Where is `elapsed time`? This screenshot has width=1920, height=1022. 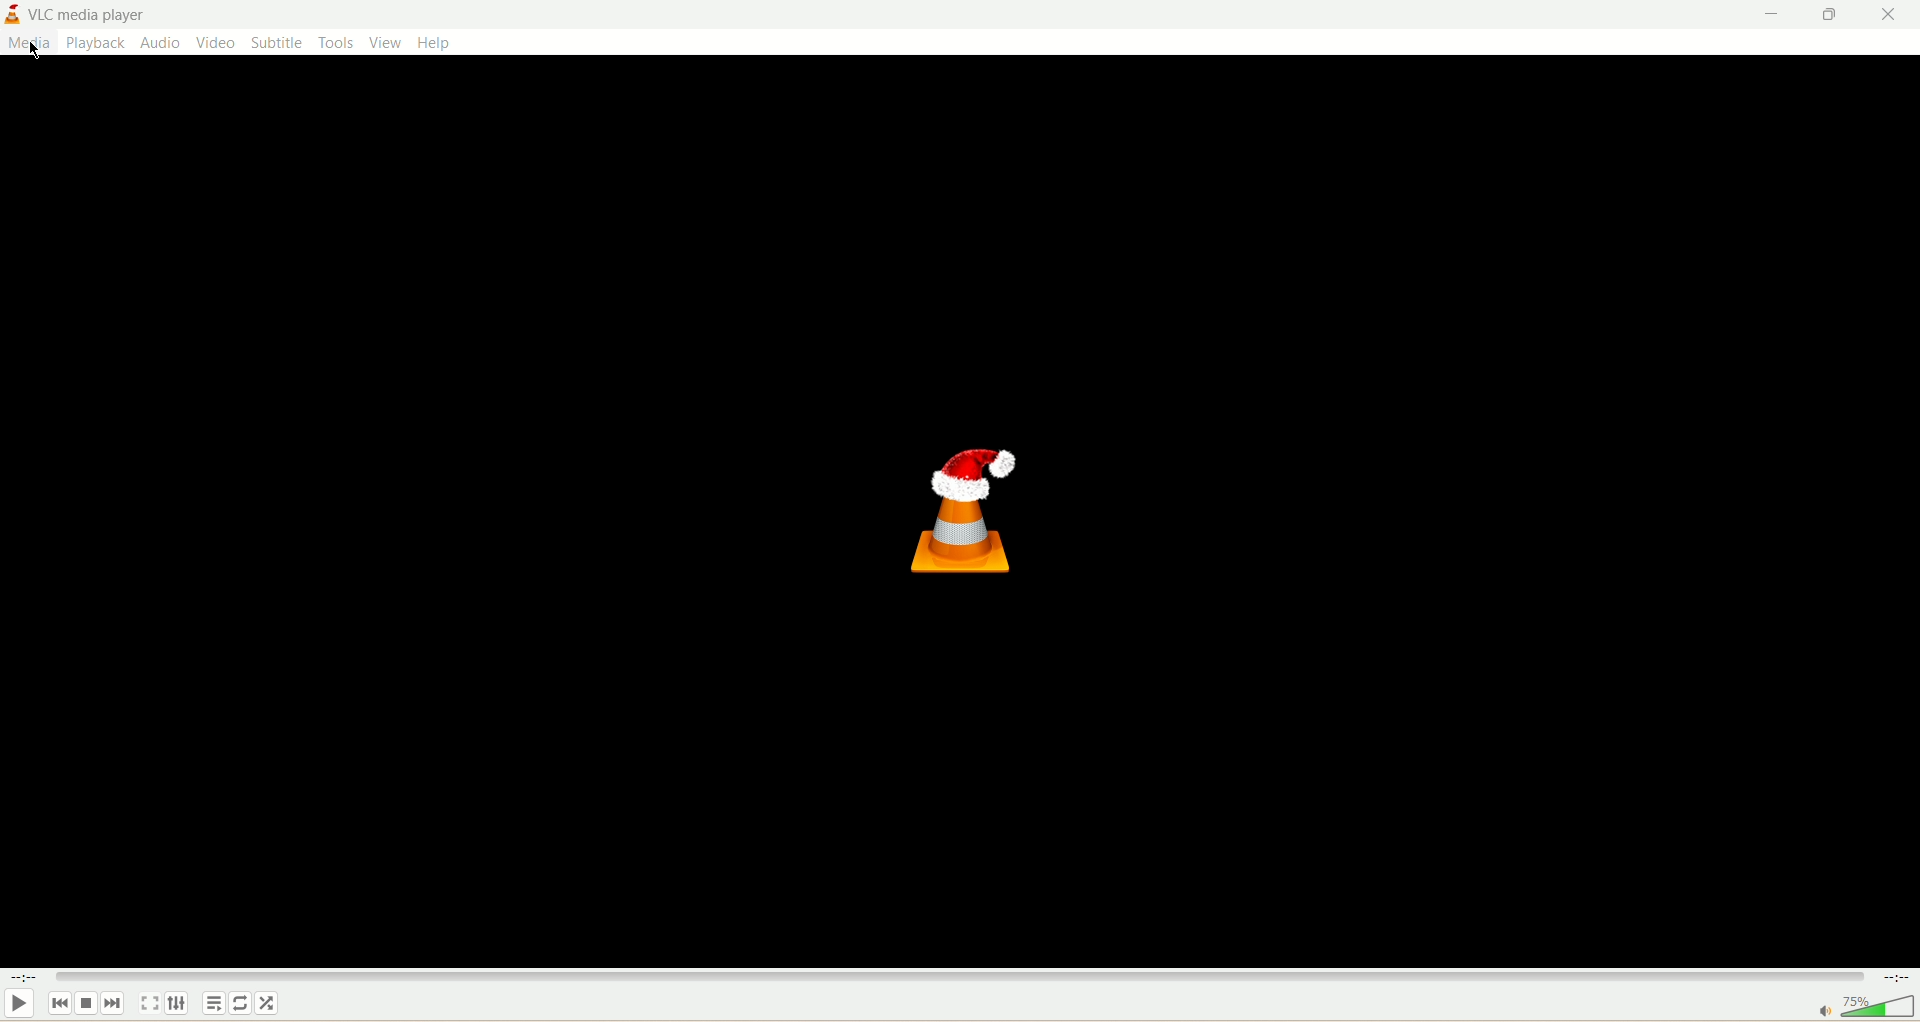
elapsed time is located at coordinates (26, 980).